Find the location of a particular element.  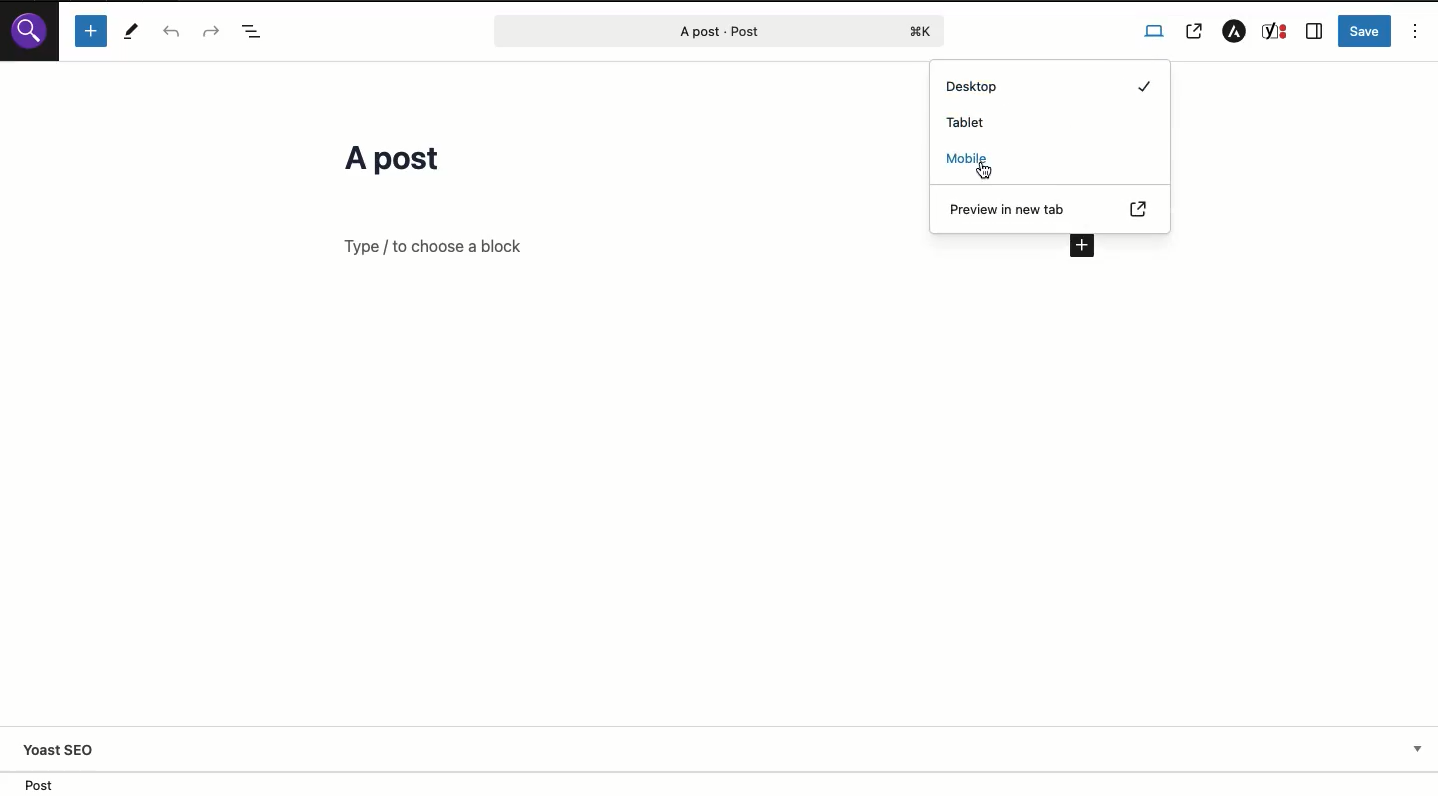

Post is located at coordinates (708, 31).